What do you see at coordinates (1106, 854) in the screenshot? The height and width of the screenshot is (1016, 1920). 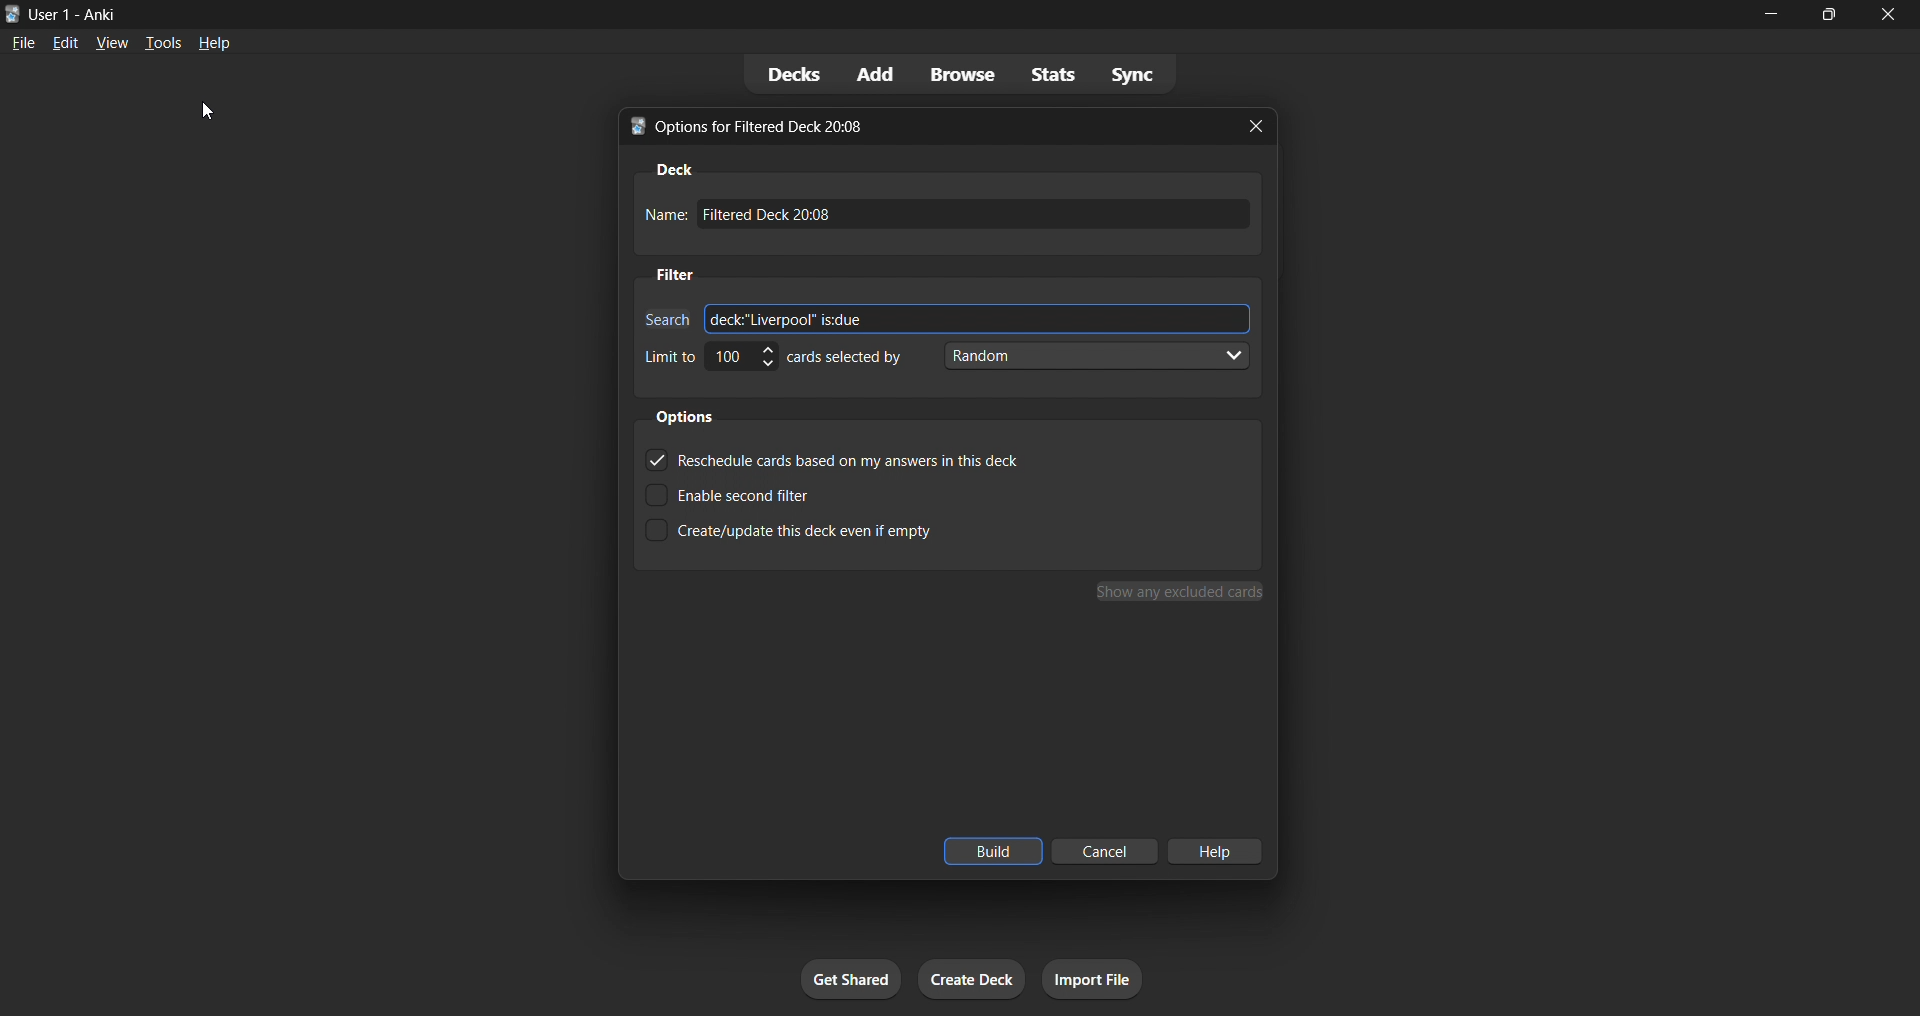 I see `cancel` at bounding box center [1106, 854].